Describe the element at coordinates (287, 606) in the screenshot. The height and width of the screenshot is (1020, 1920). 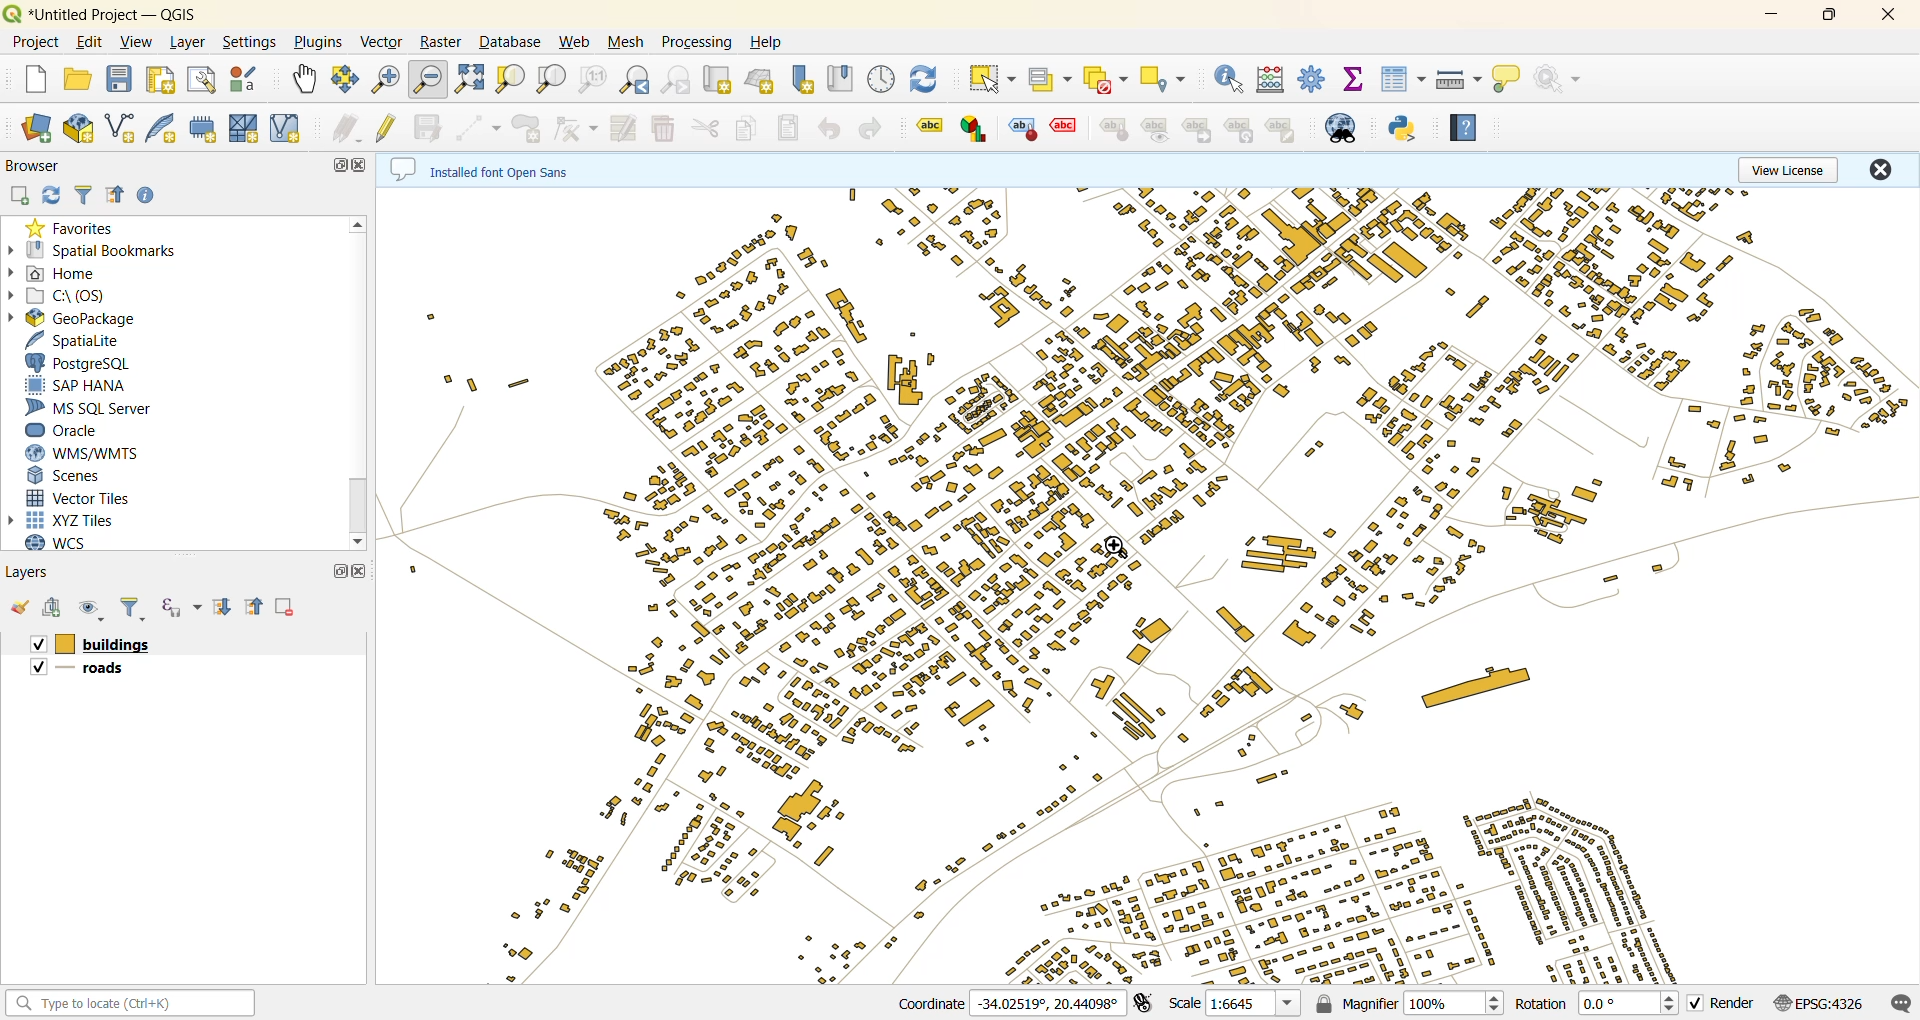
I see `delete layer` at that location.